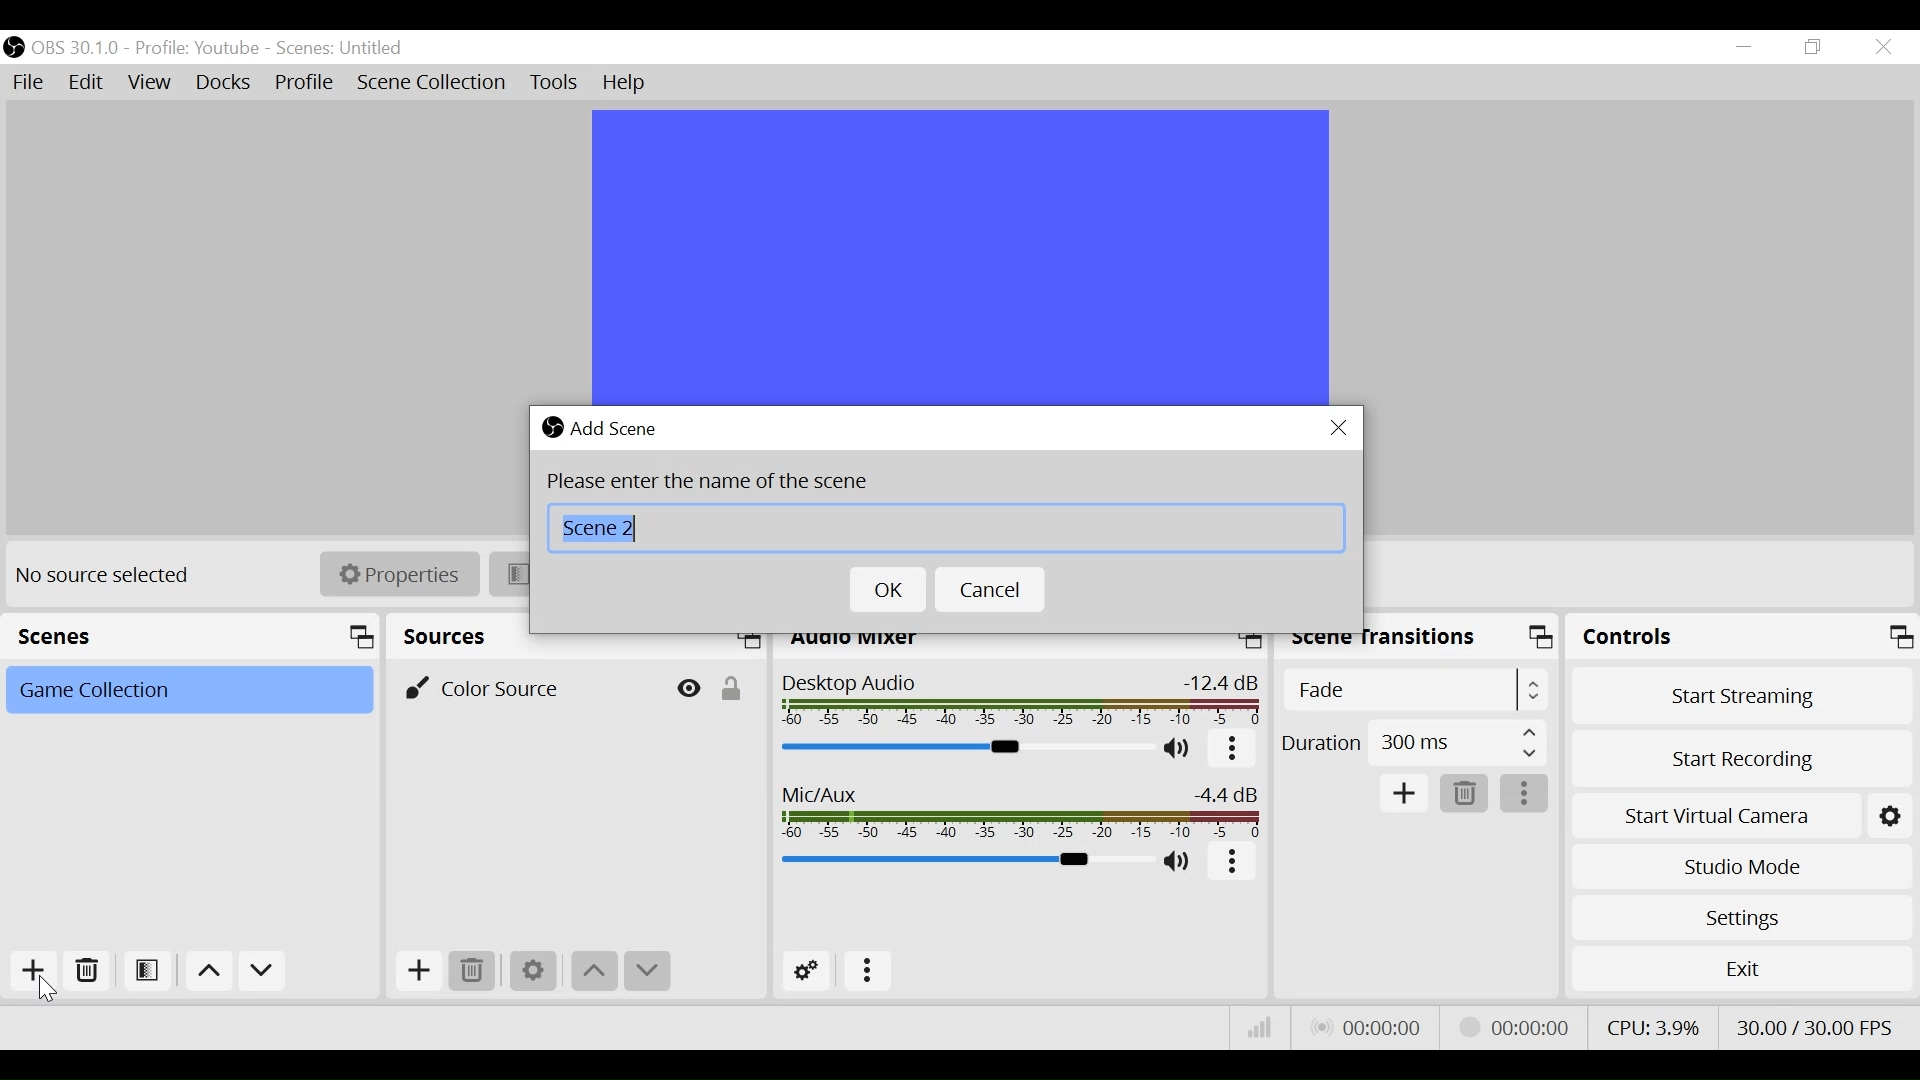  What do you see at coordinates (869, 971) in the screenshot?
I see `more options` at bounding box center [869, 971].